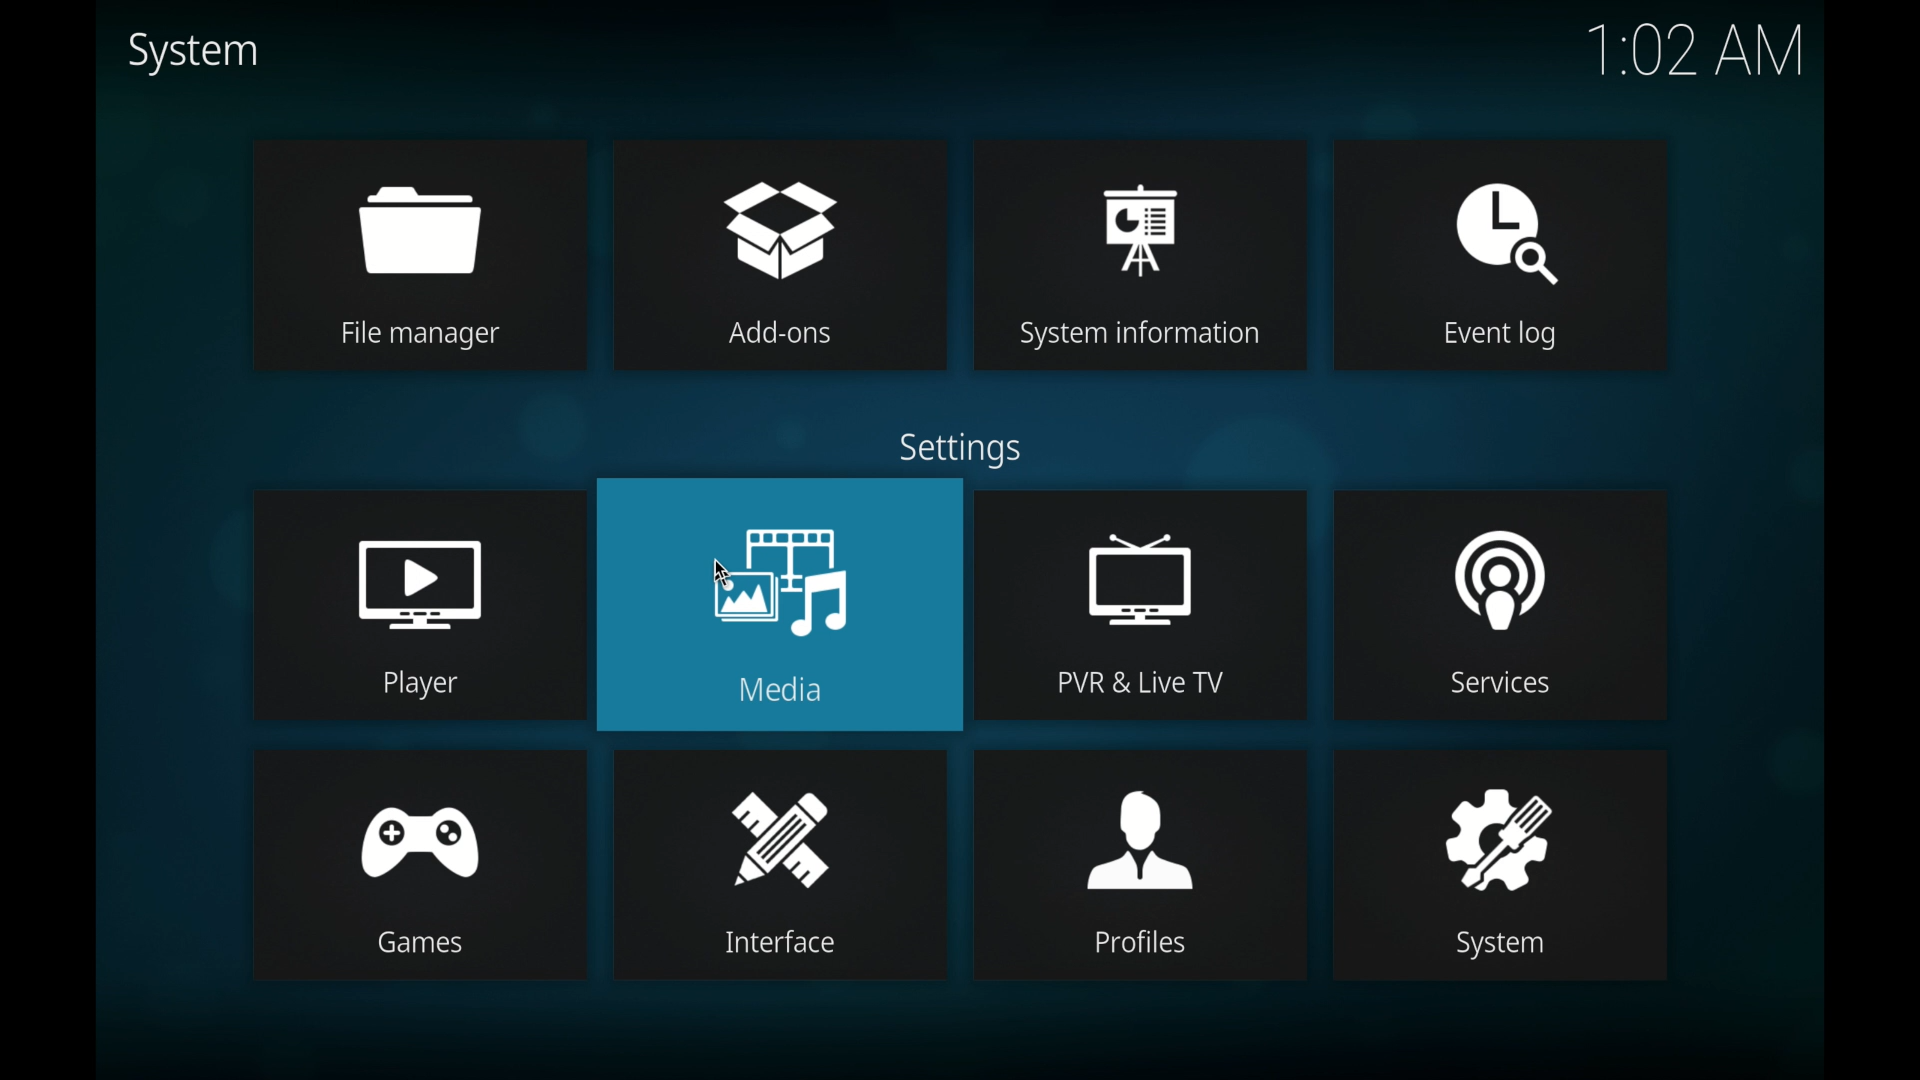 This screenshot has width=1920, height=1080. I want to click on event log, so click(1502, 213).